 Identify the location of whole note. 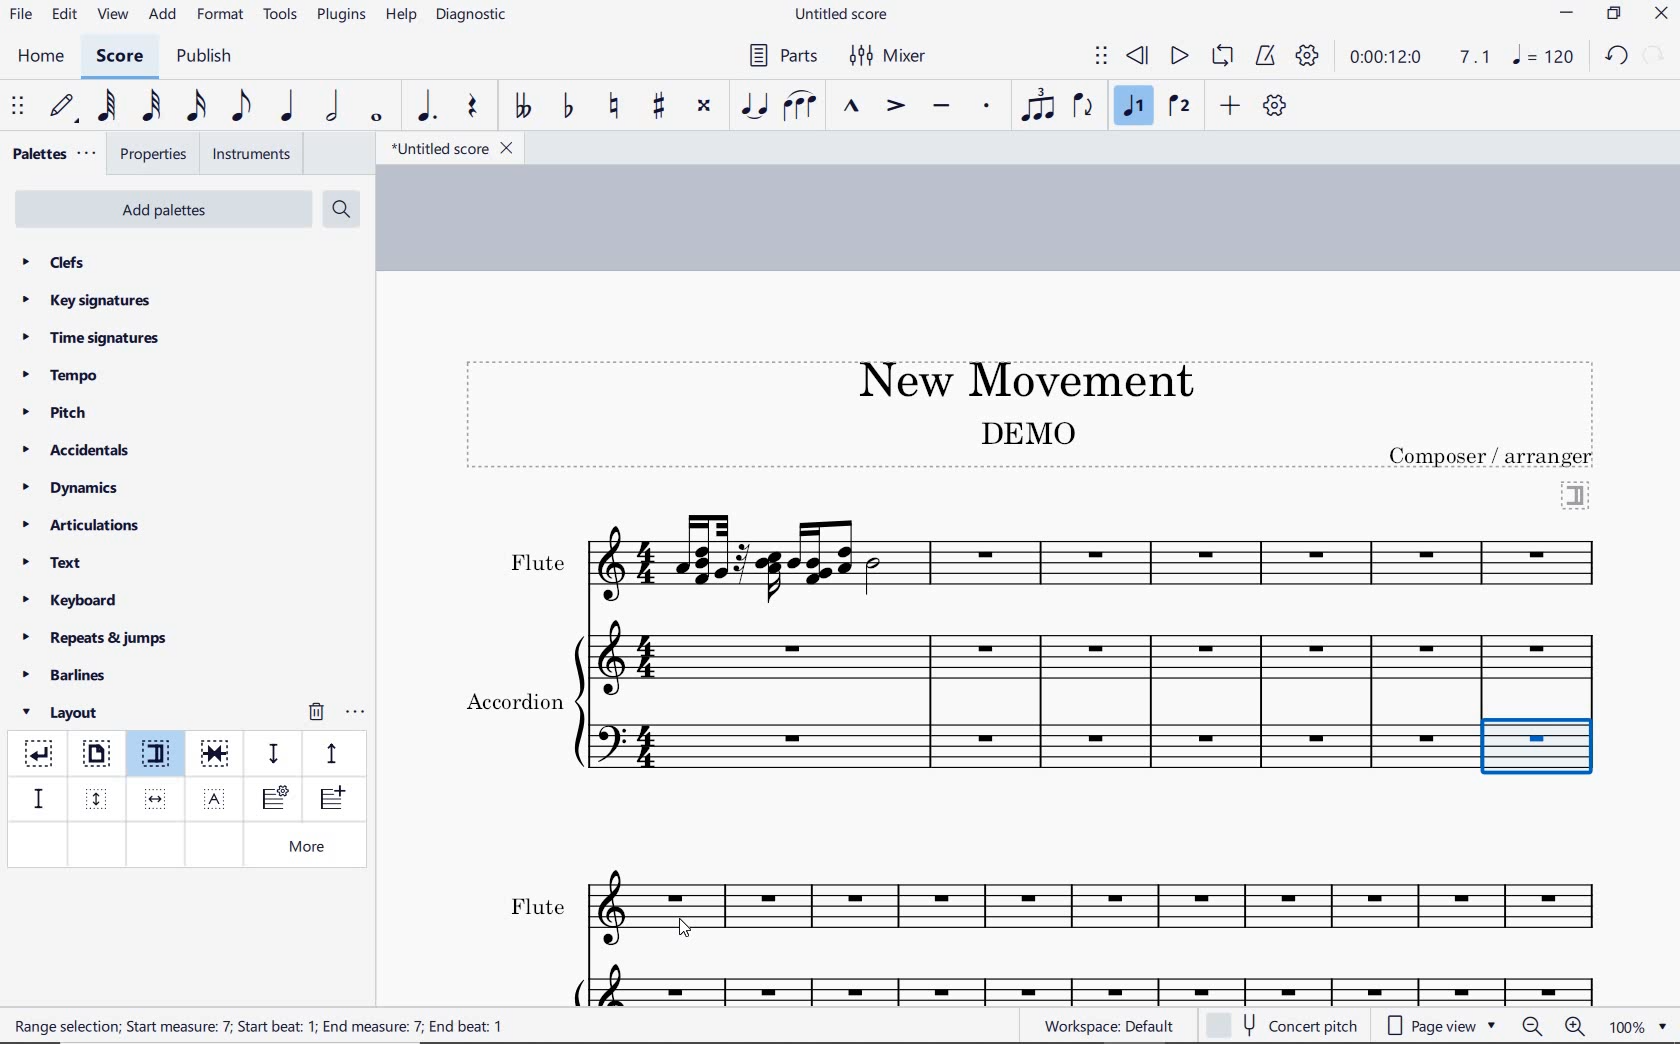
(378, 117).